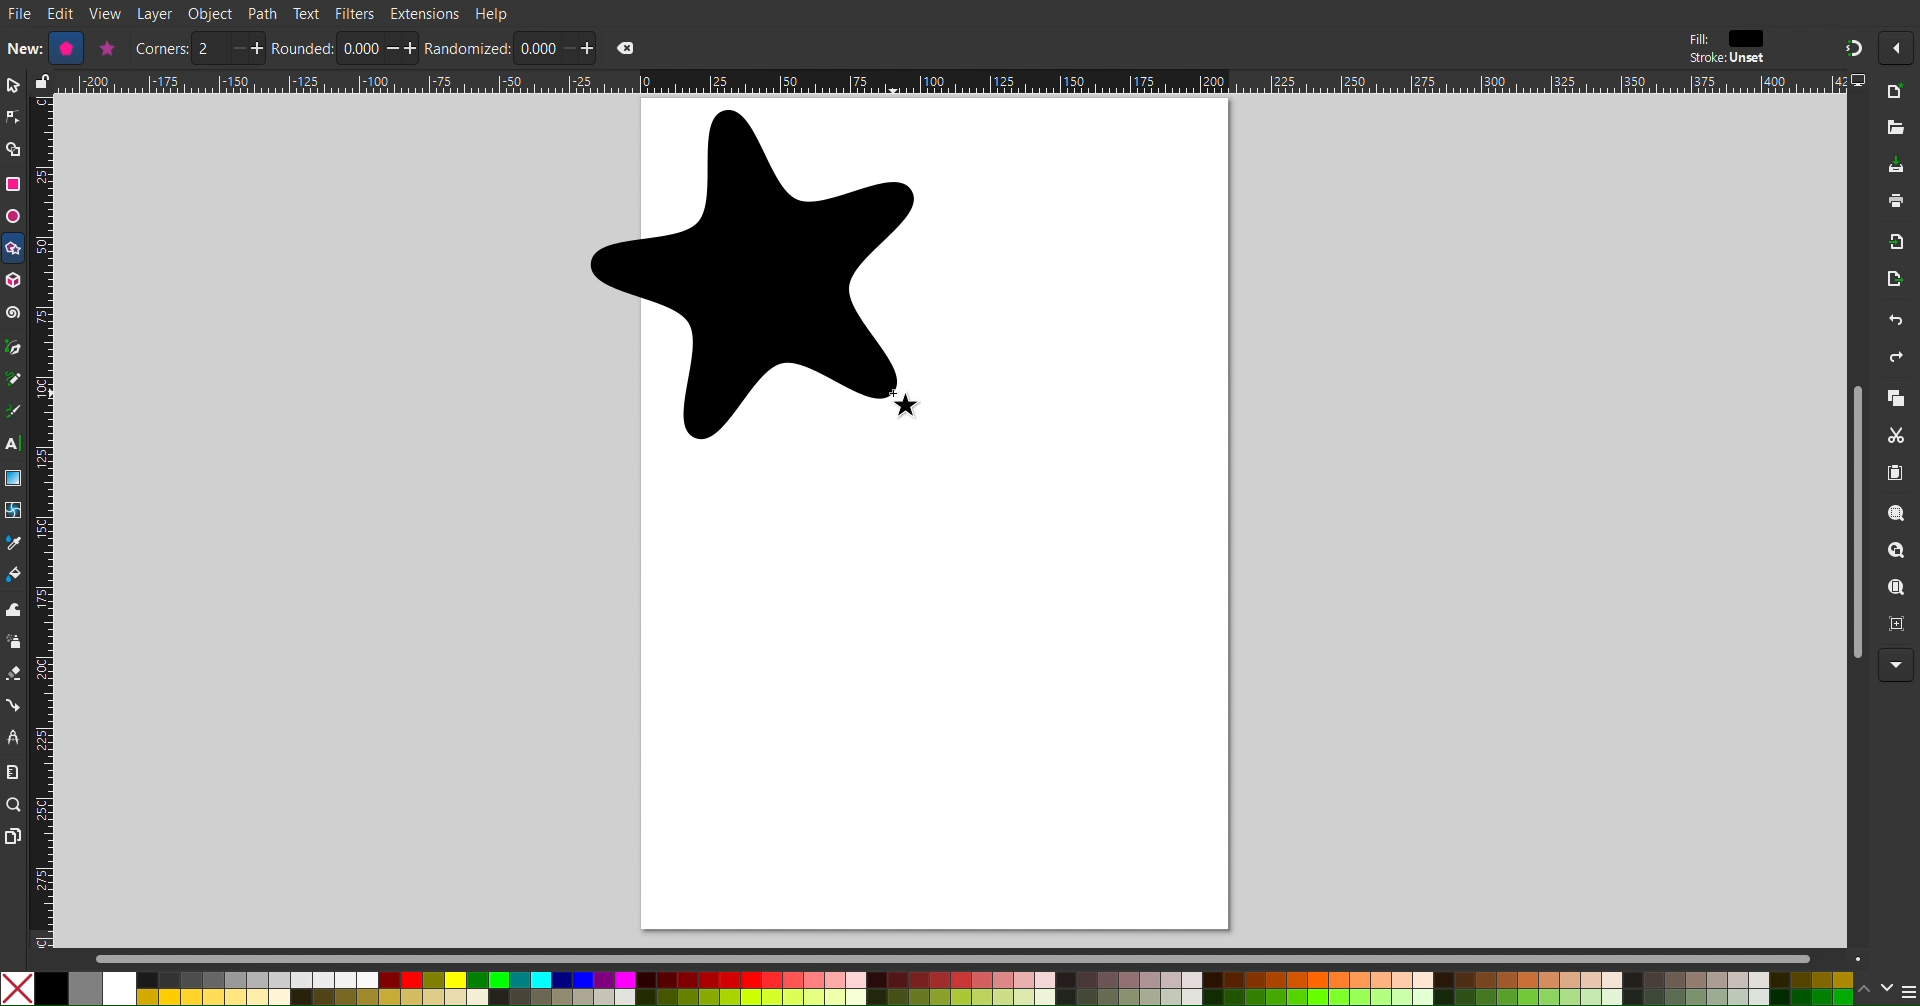  What do you see at coordinates (1726, 59) in the screenshot?
I see `Stroke: Unset` at bounding box center [1726, 59].